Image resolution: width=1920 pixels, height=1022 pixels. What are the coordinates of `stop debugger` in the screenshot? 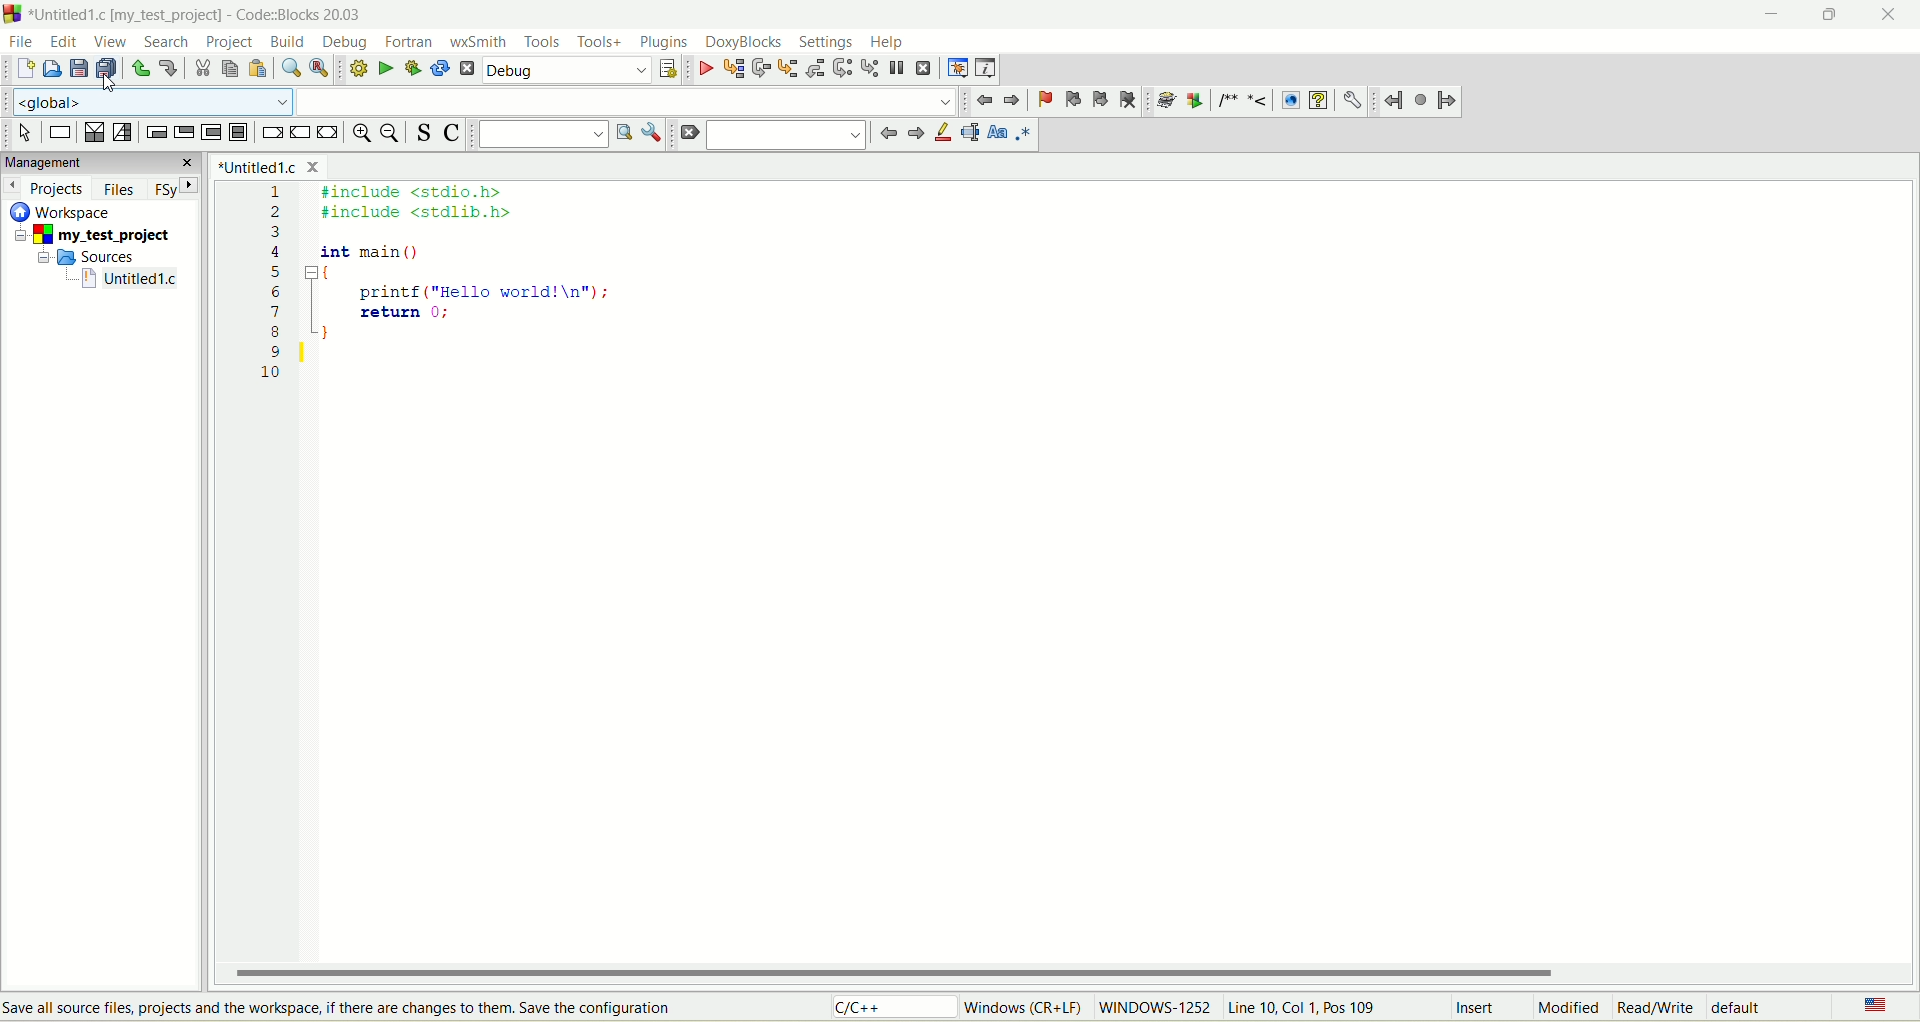 It's located at (923, 70).